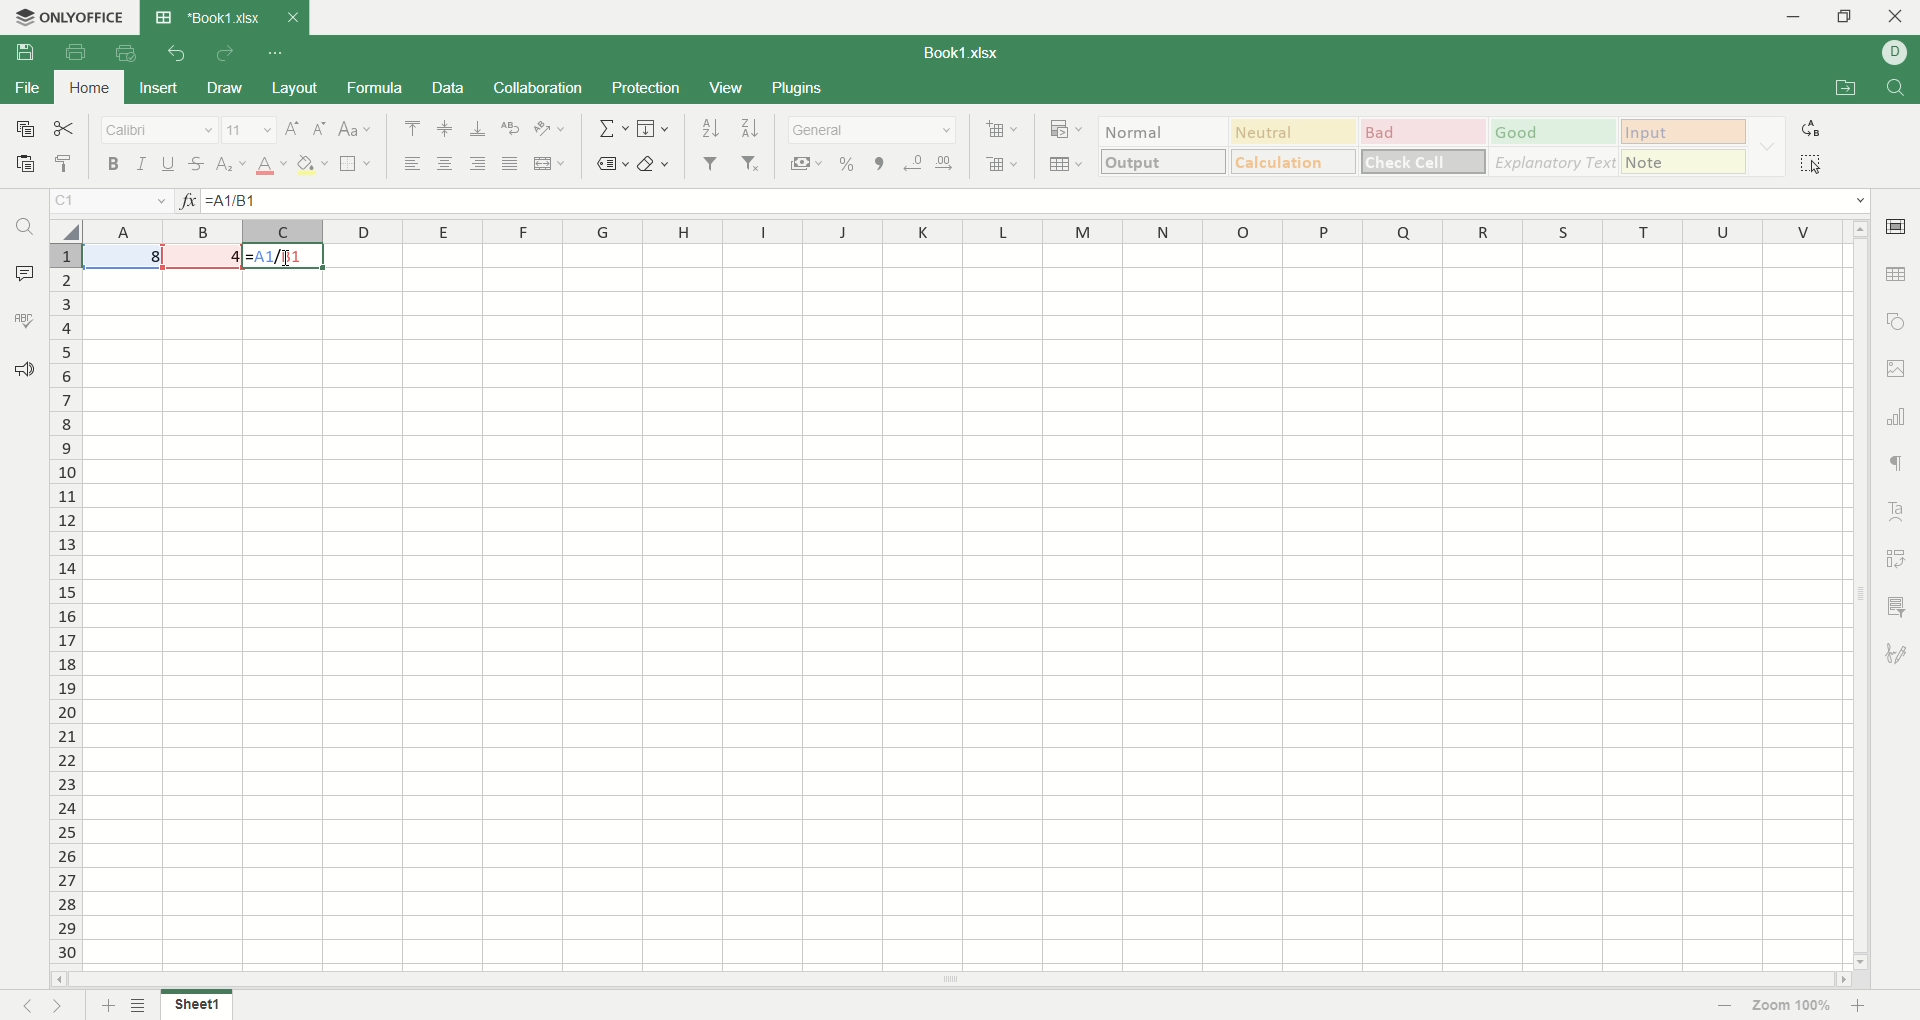  I want to click on insert cell, so click(1000, 132).